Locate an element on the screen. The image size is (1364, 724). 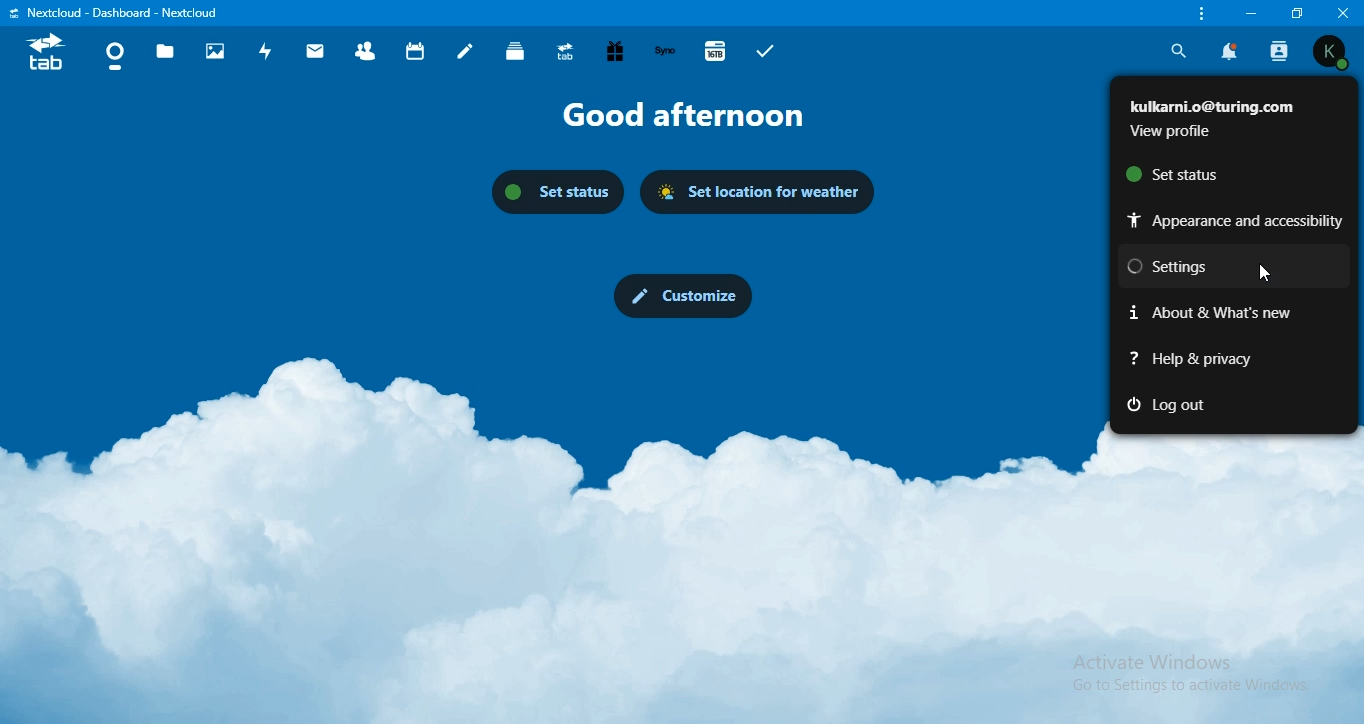
set status is located at coordinates (557, 193).